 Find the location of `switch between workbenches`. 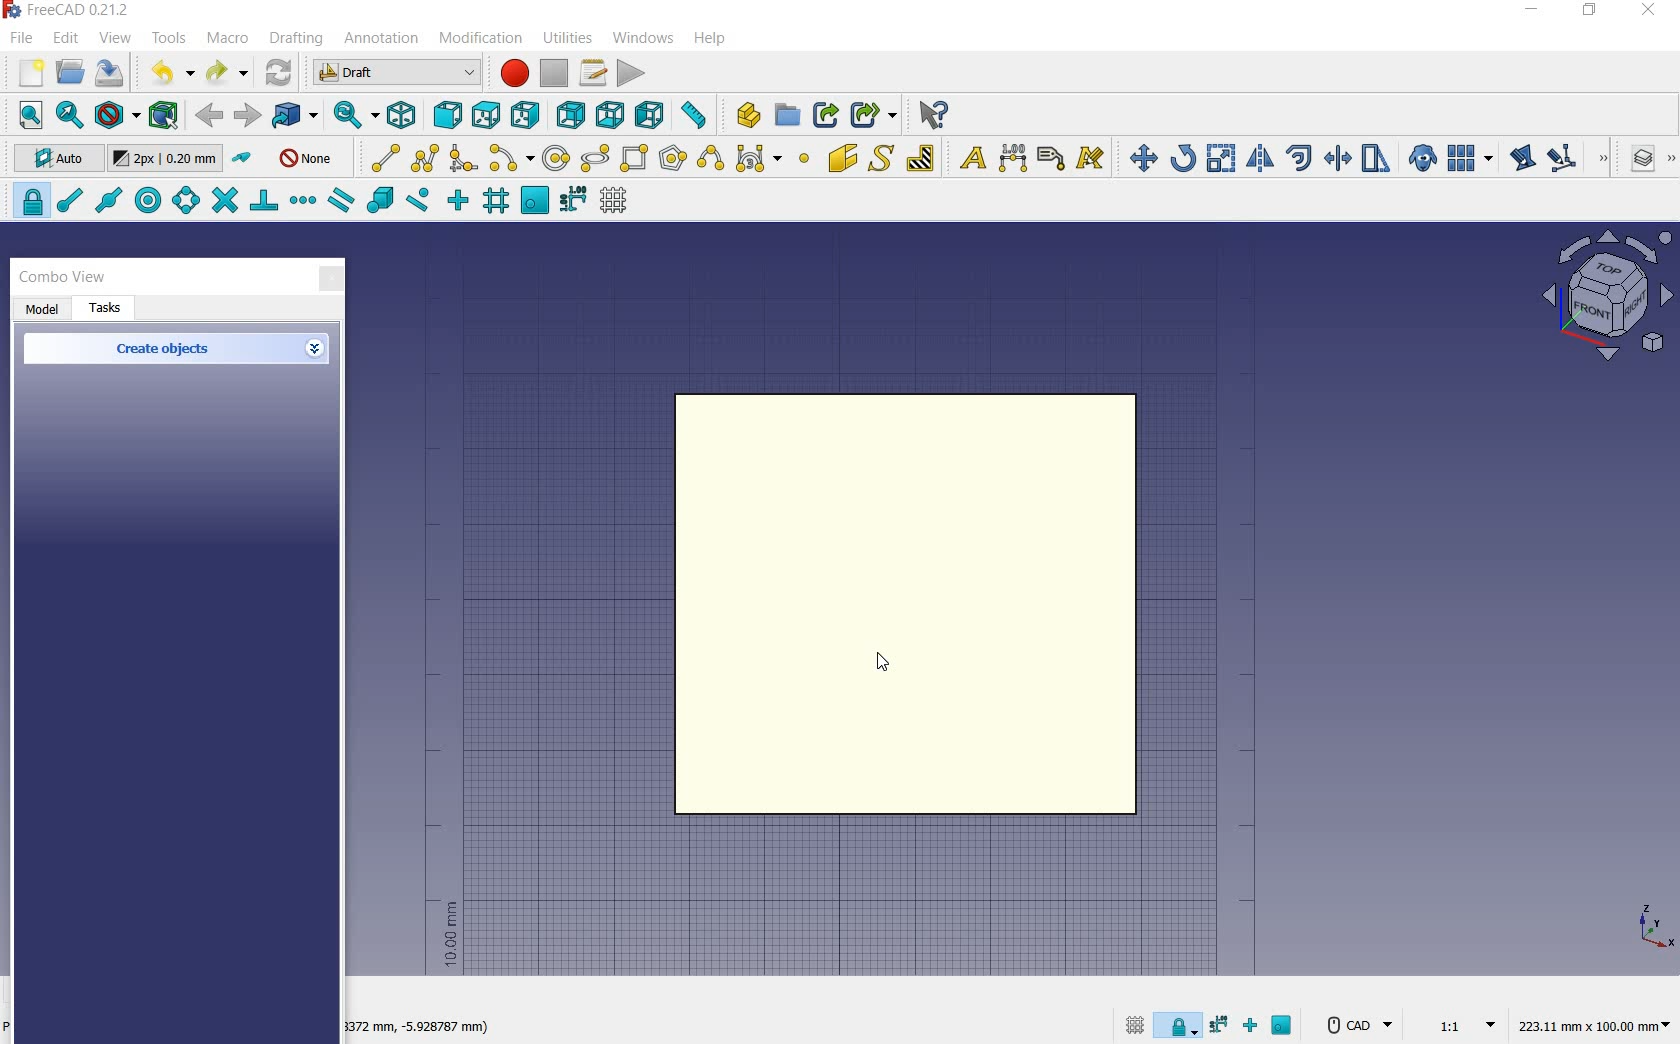

switch between workbenches is located at coordinates (397, 73).